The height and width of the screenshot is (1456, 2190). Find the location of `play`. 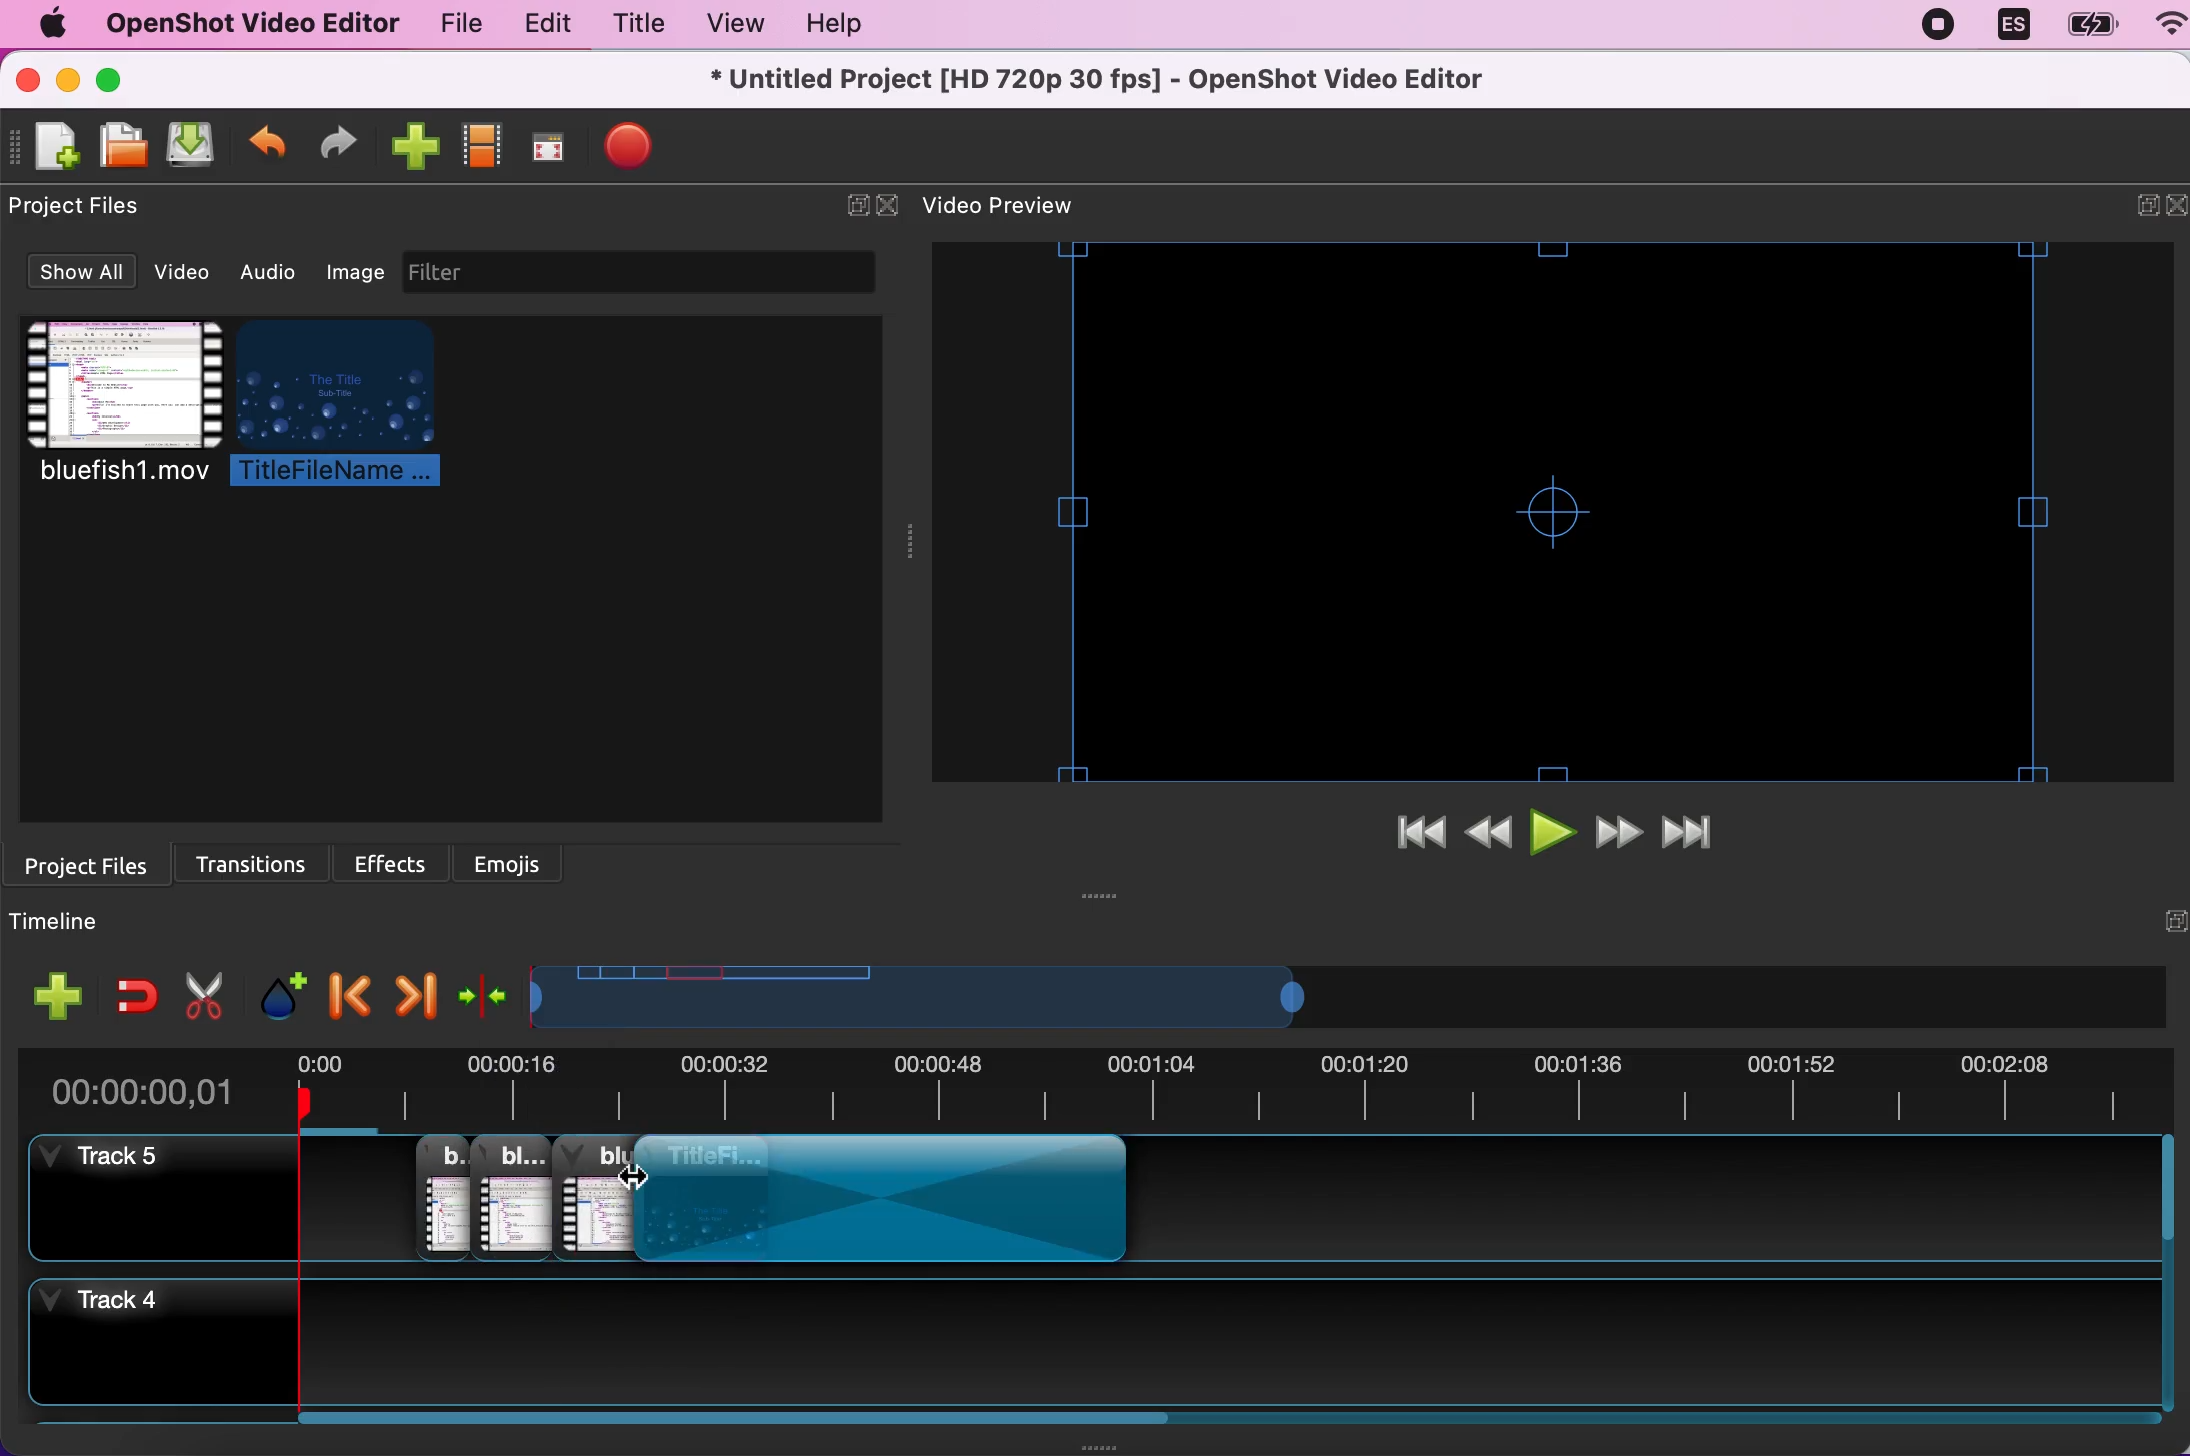

play is located at coordinates (1555, 836).